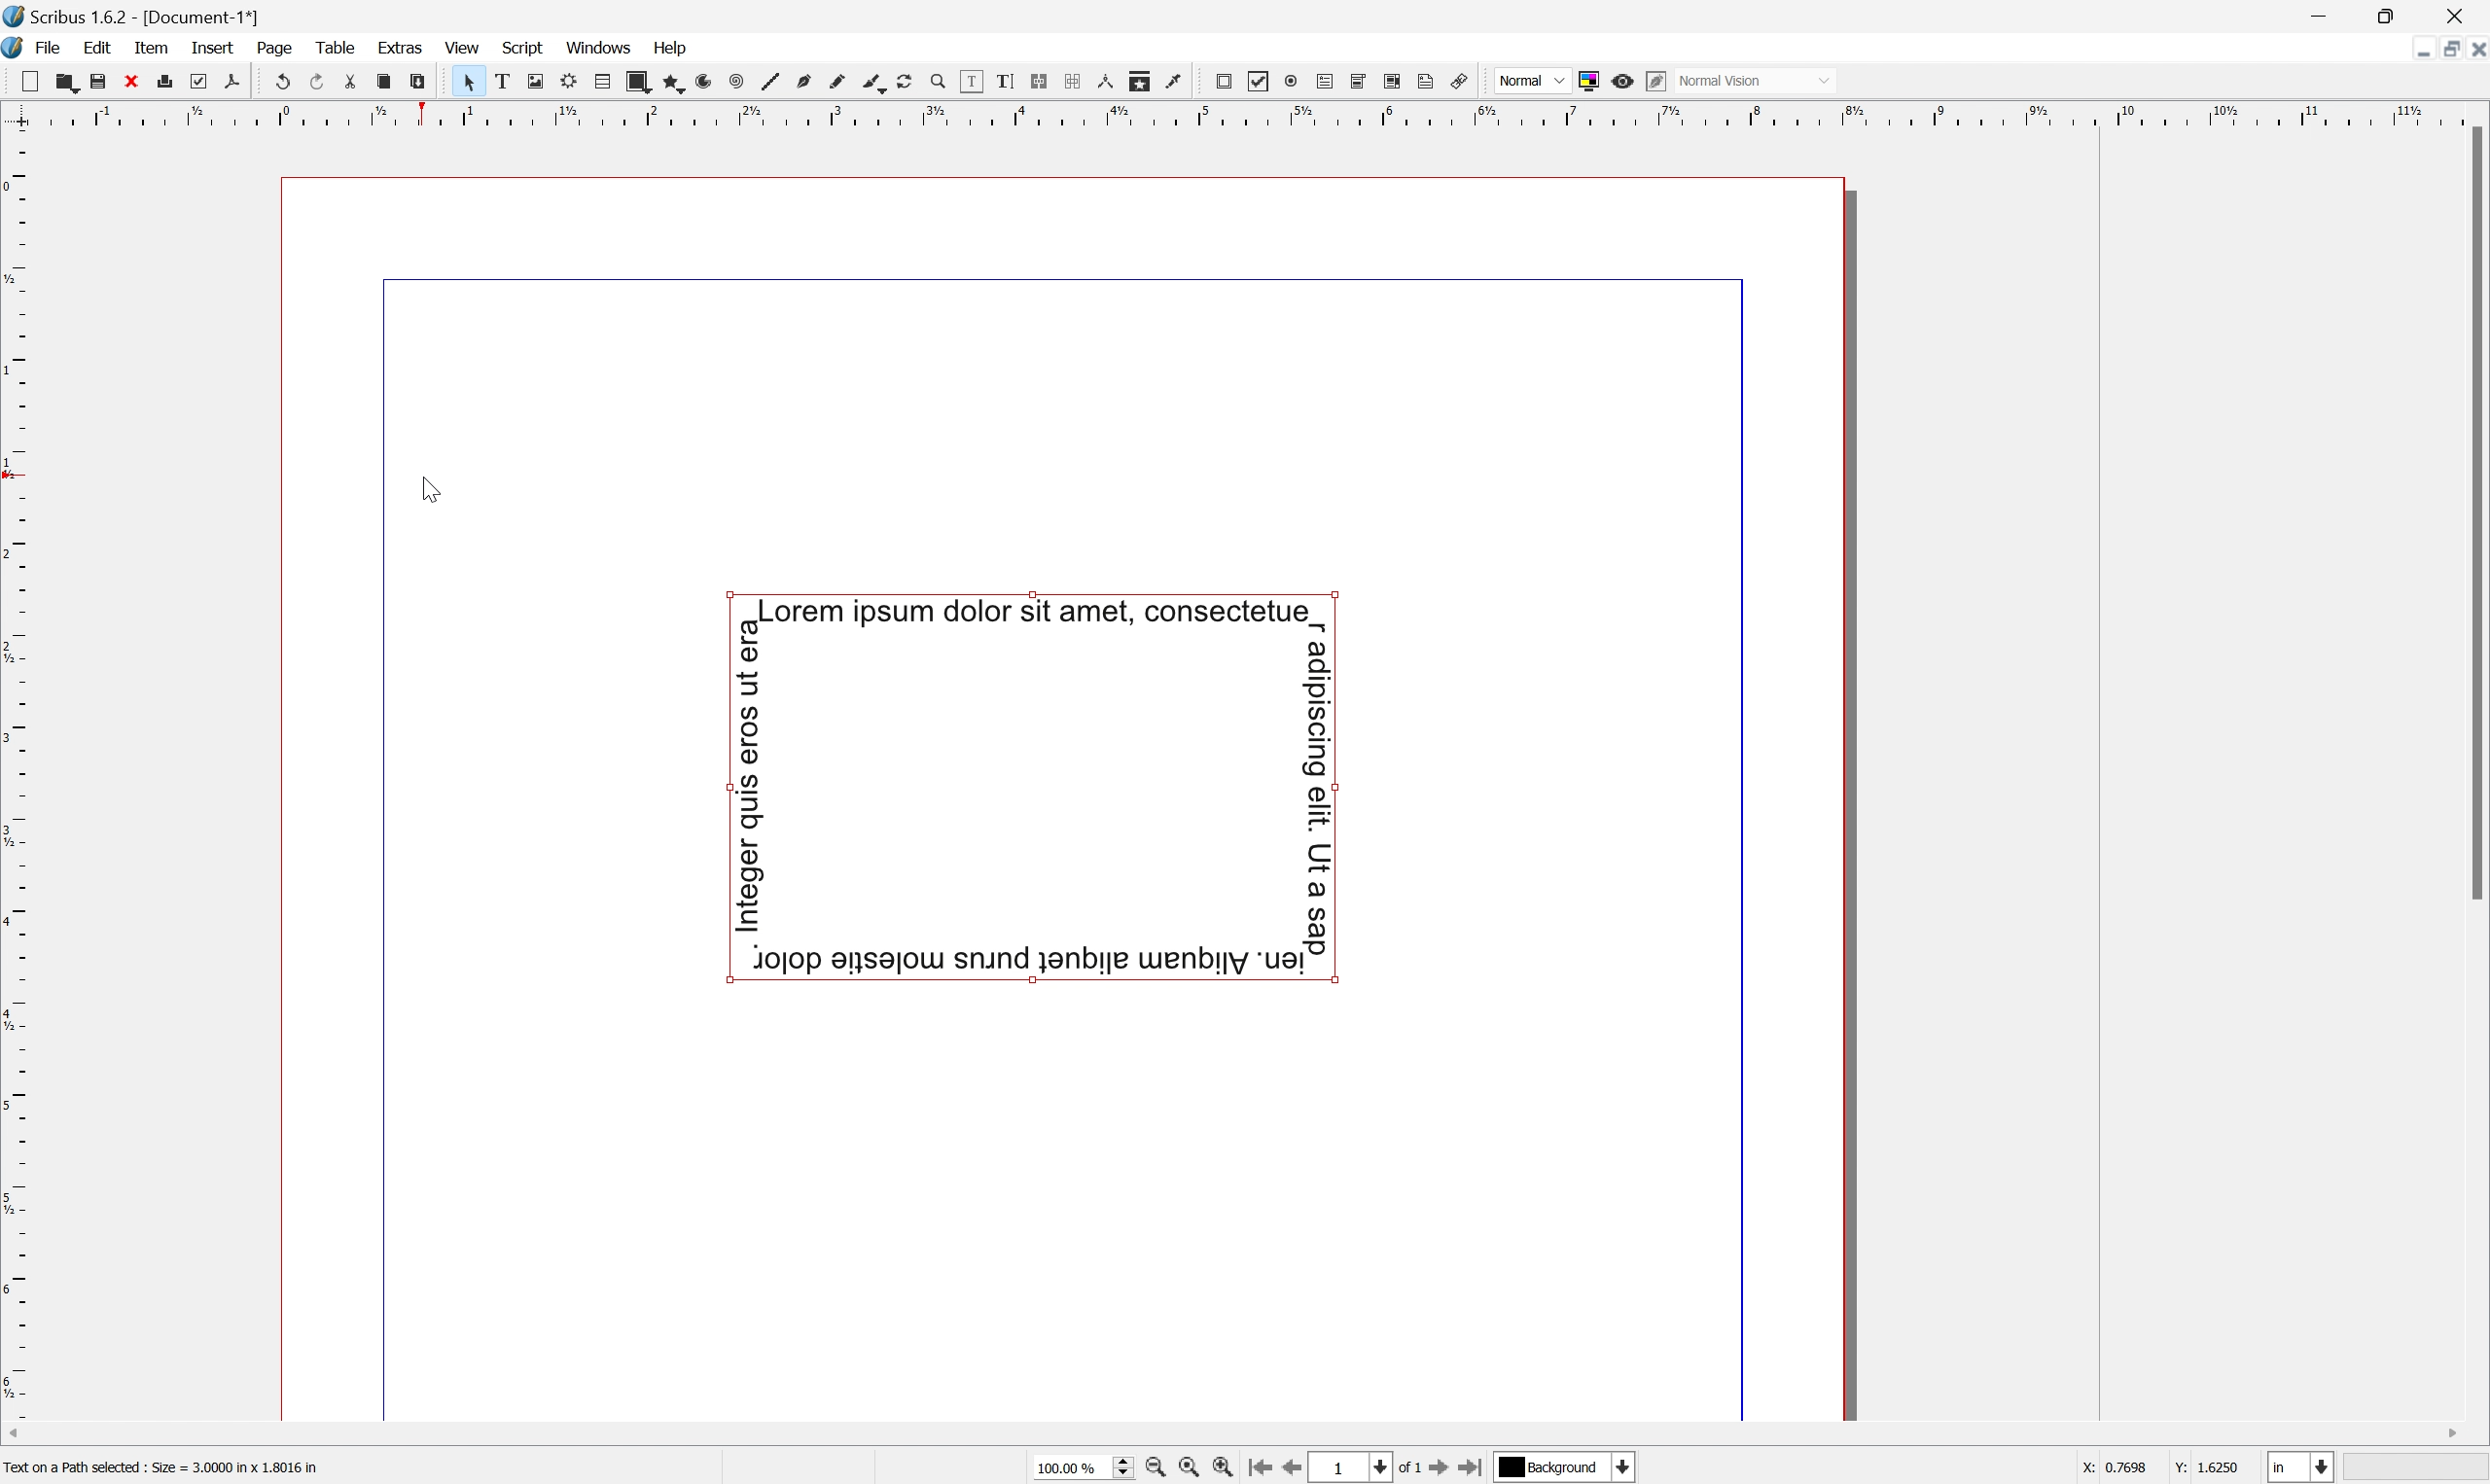 Image resolution: width=2490 pixels, height=1484 pixels. I want to click on File, so click(45, 47).